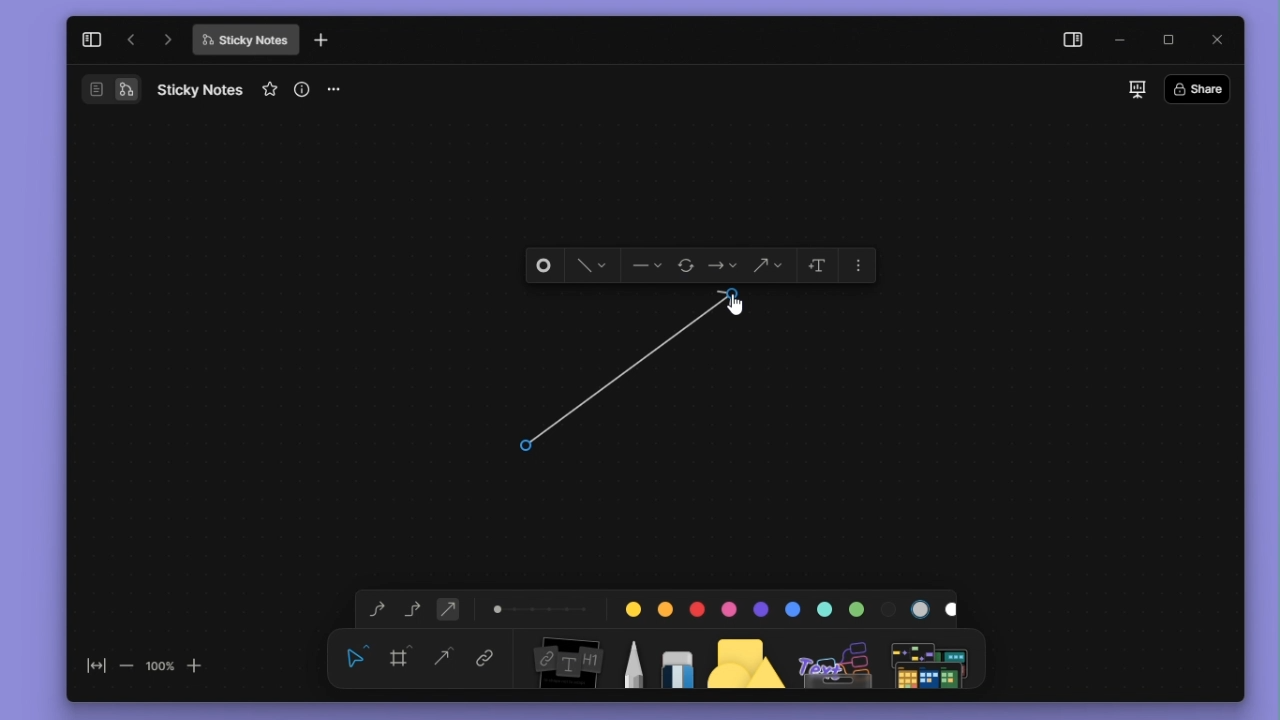 The height and width of the screenshot is (720, 1280). Describe the element at coordinates (646, 266) in the screenshot. I see `startpoint style` at that location.